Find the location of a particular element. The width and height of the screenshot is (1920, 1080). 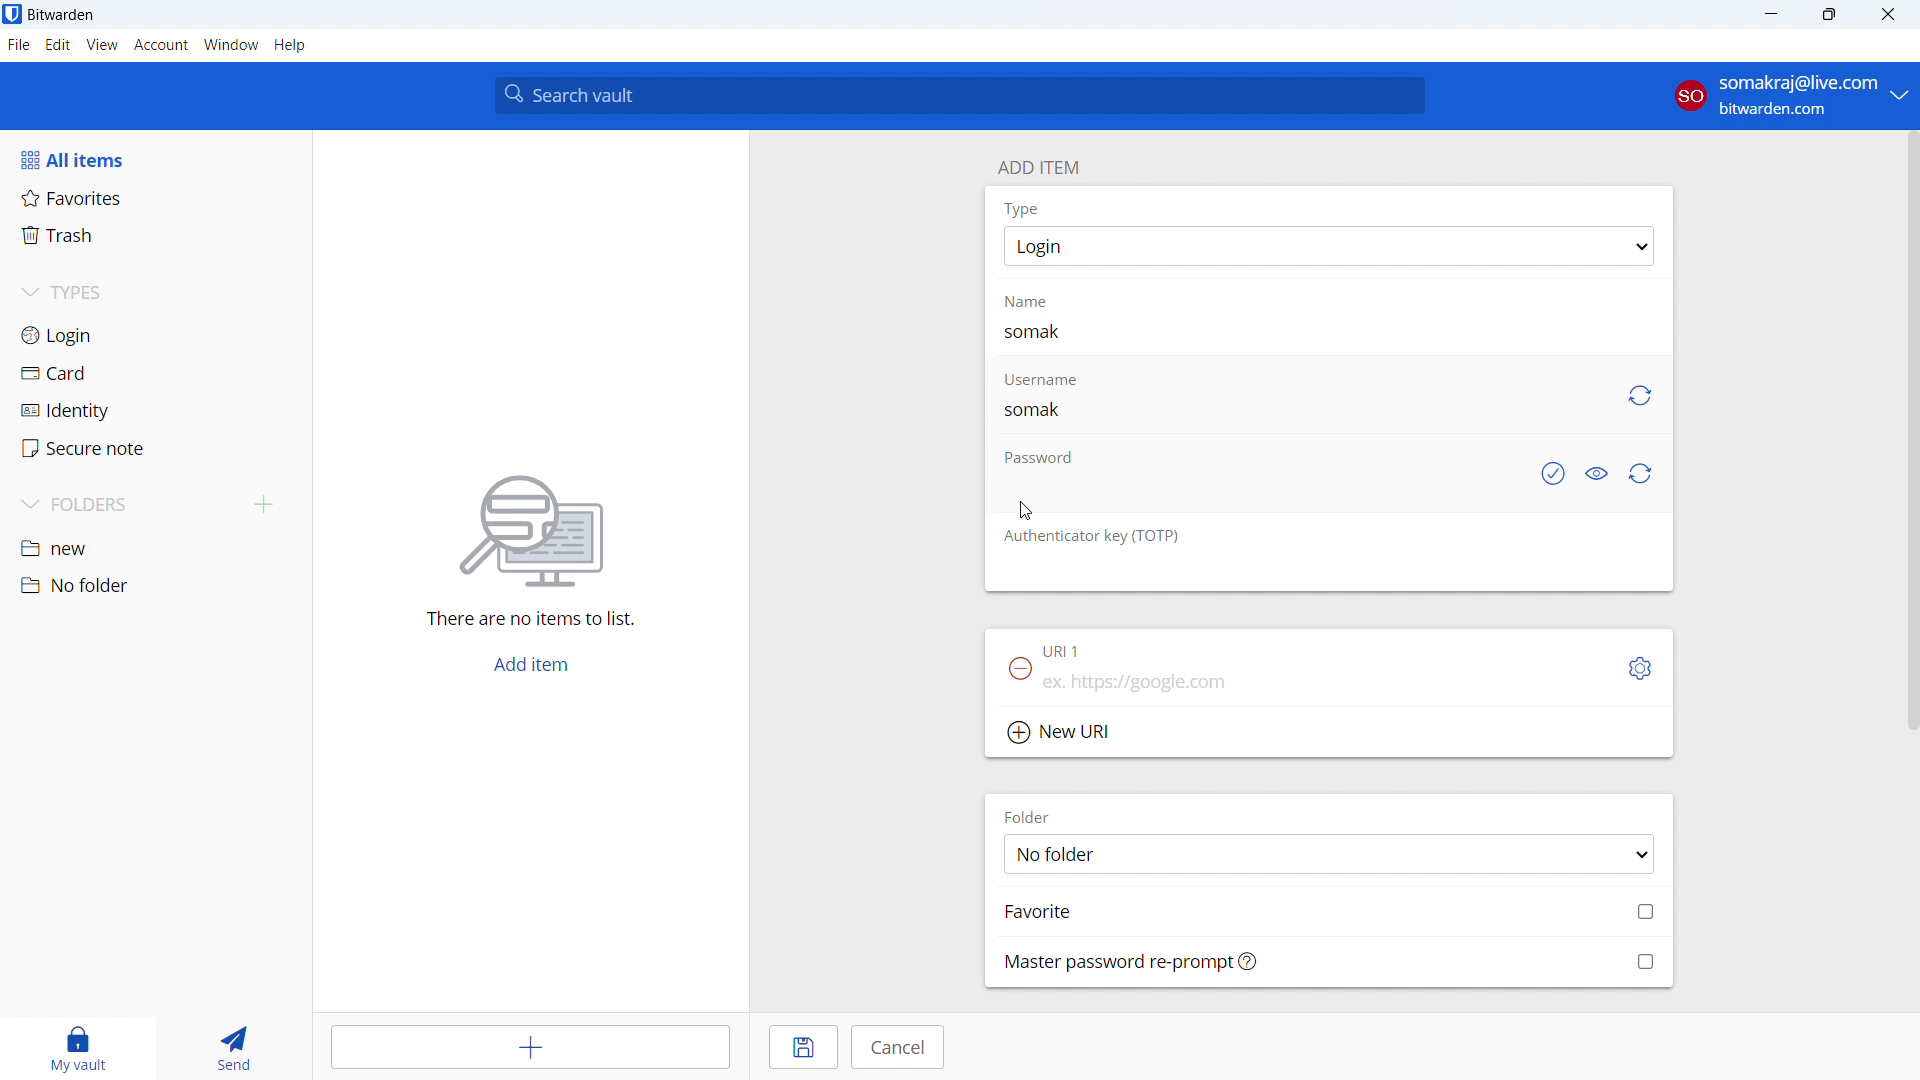

there are no items to list  is located at coordinates (524, 621).